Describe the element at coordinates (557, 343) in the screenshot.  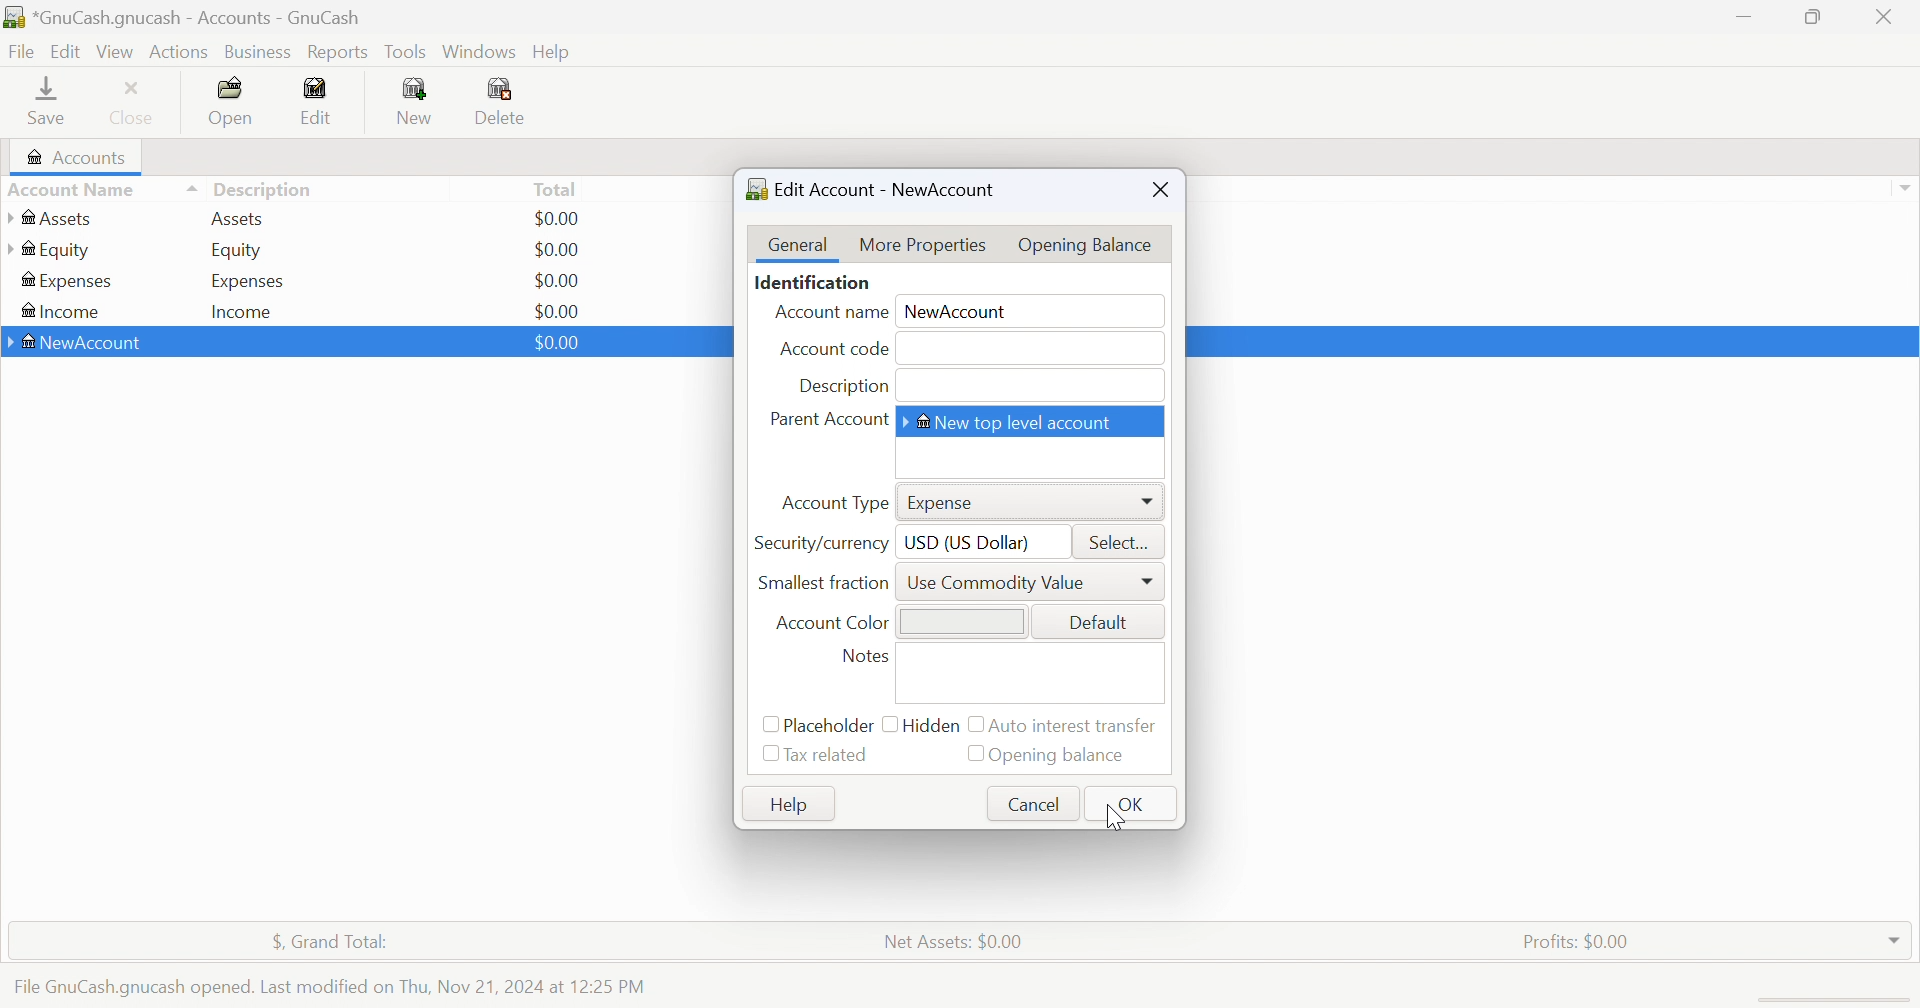
I see `$0.00` at that location.